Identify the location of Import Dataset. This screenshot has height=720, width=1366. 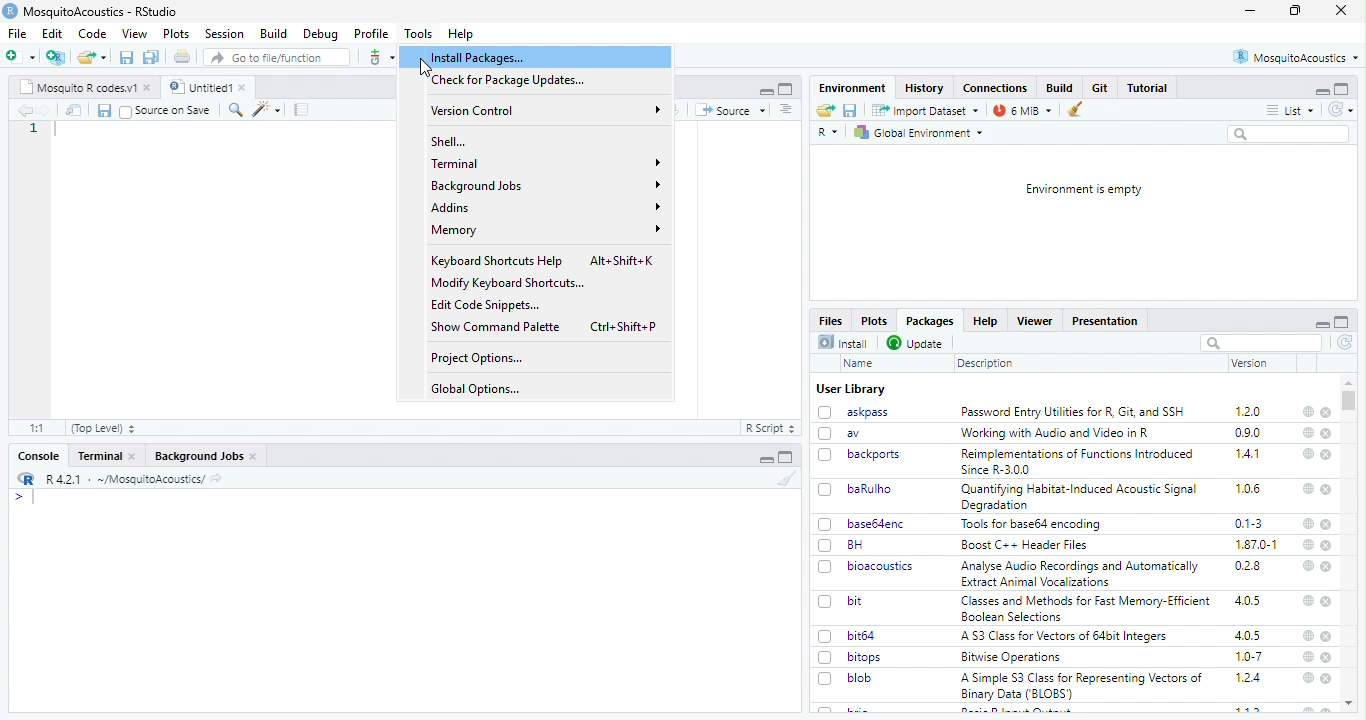
(927, 111).